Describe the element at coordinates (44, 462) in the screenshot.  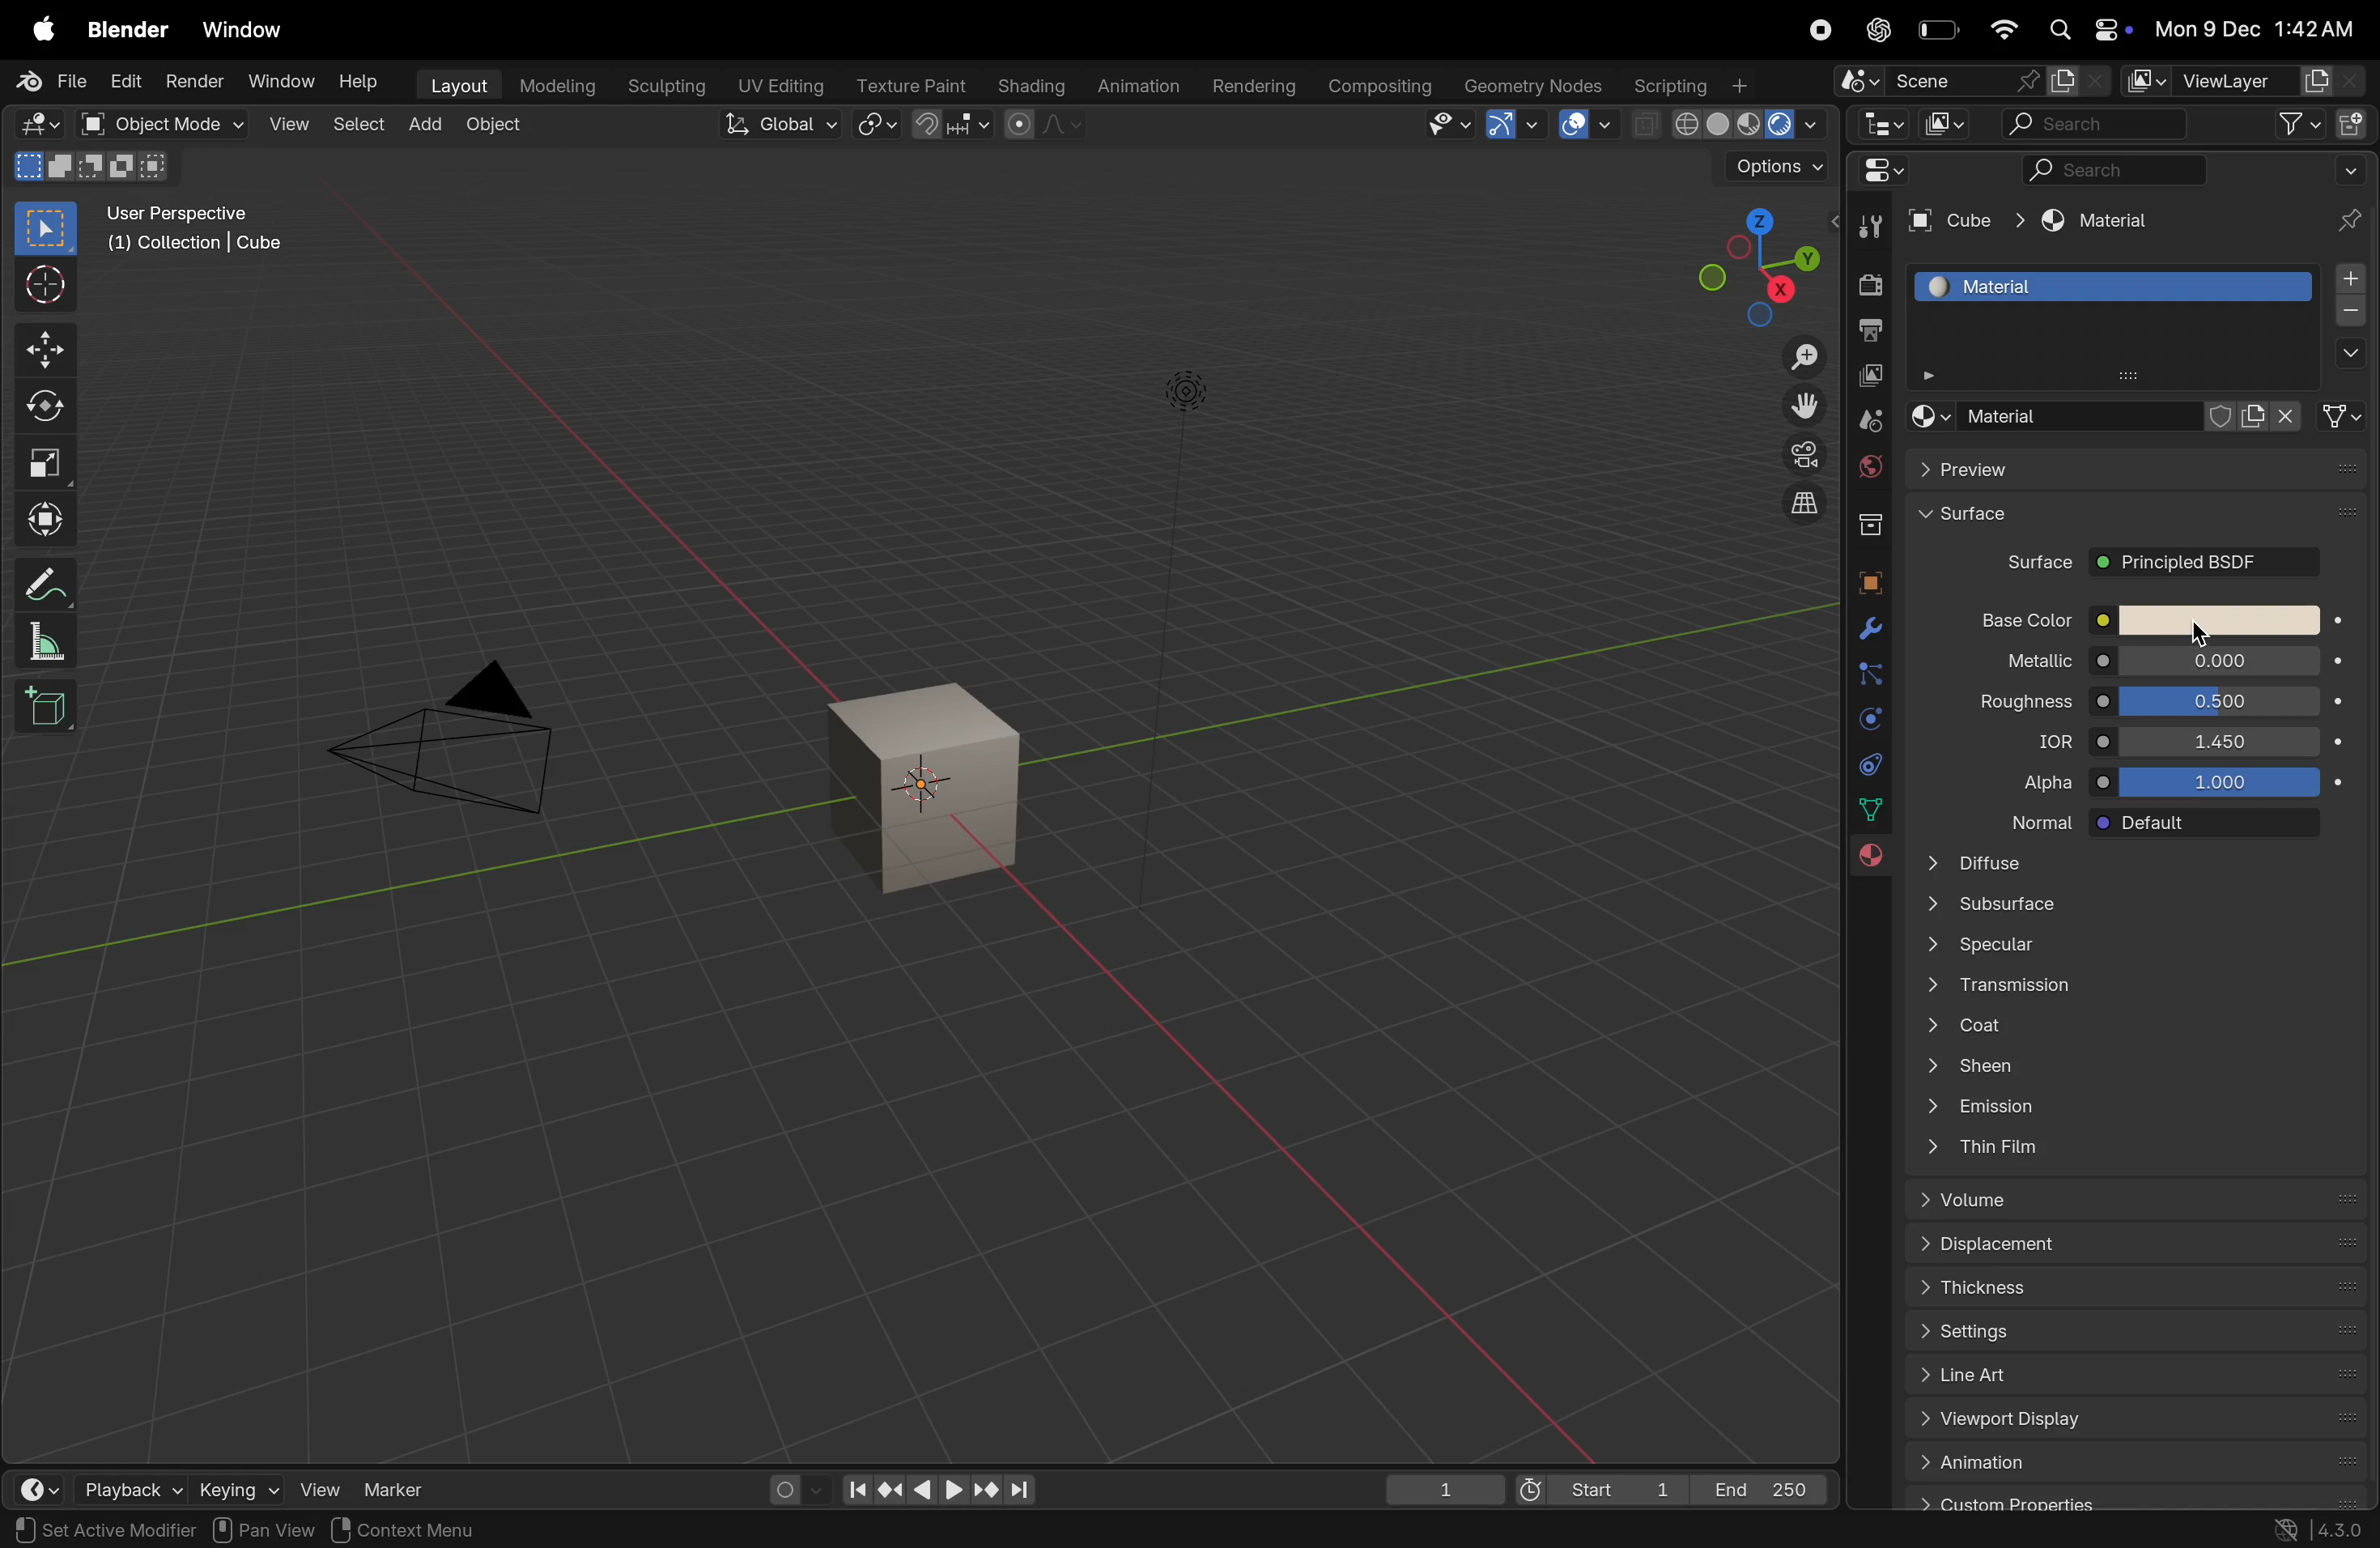
I see `scale` at that location.